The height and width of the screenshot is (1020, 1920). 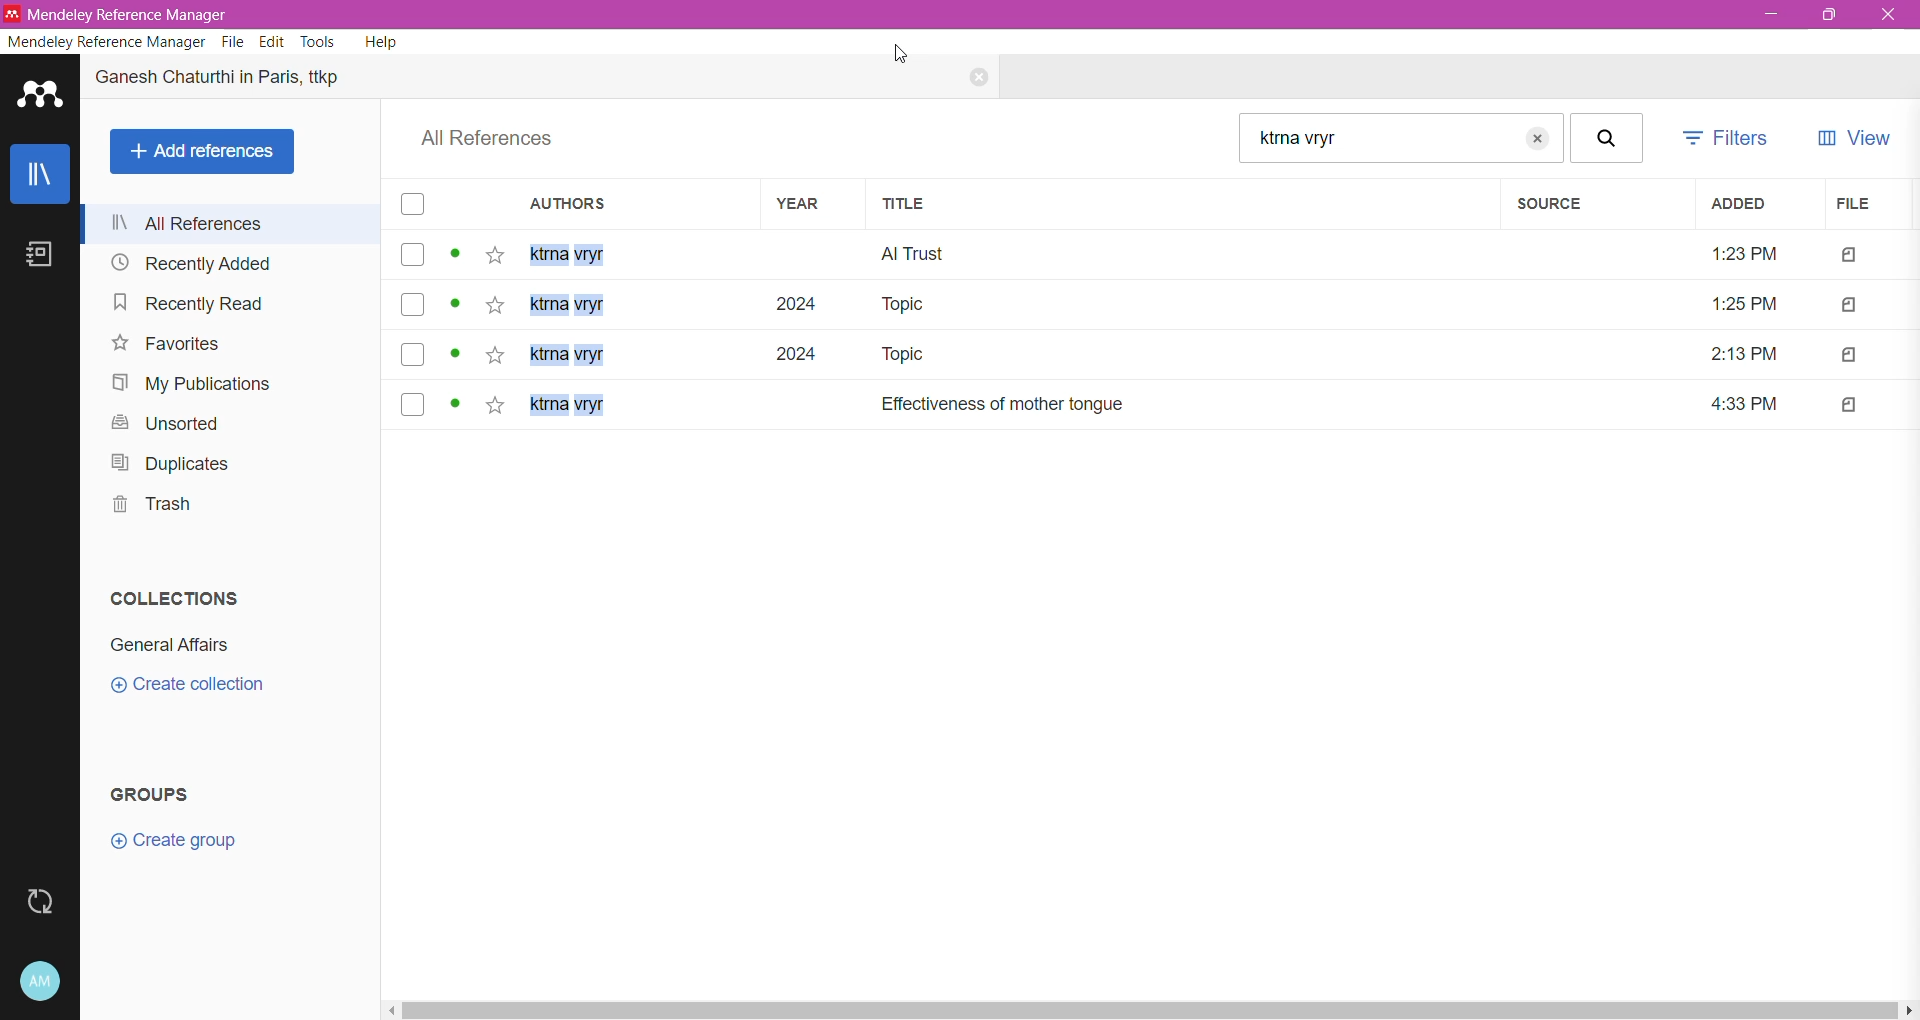 What do you see at coordinates (168, 464) in the screenshot?
I see `Duplicates` at bounding box center [168, 464].